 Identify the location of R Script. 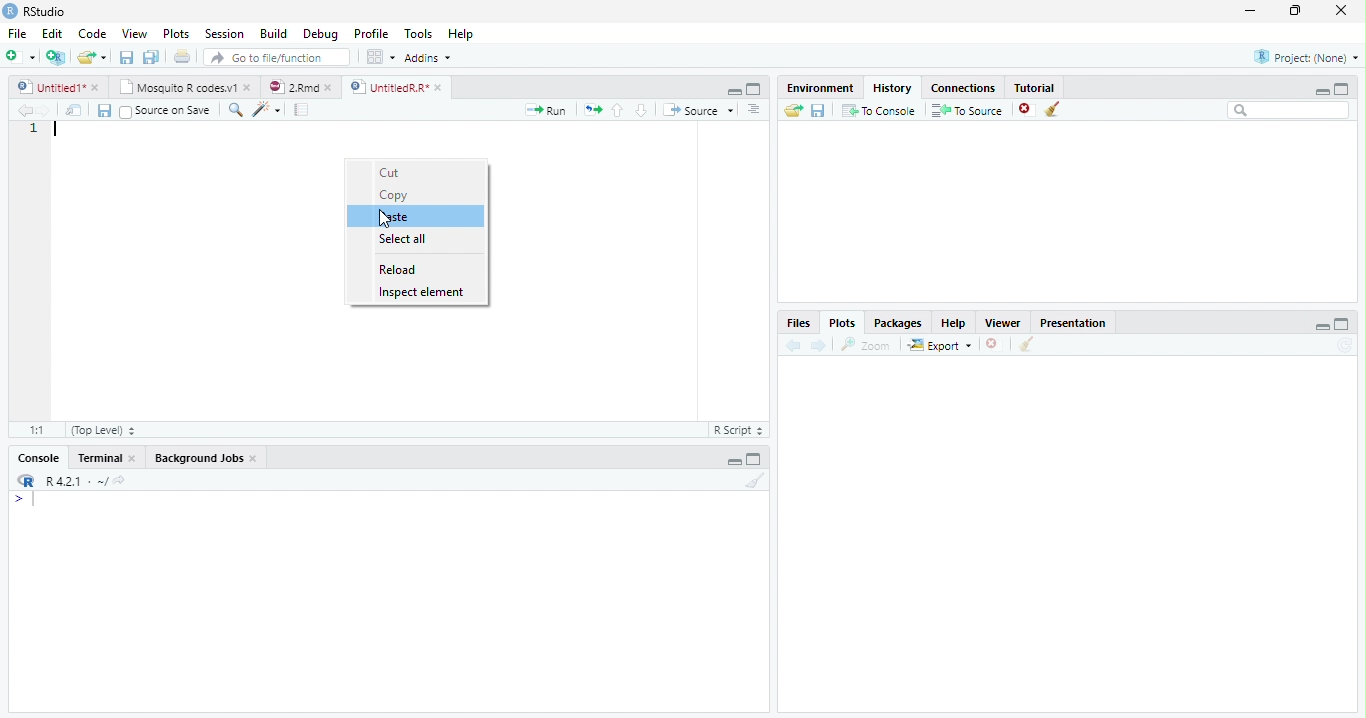
(737, 431).